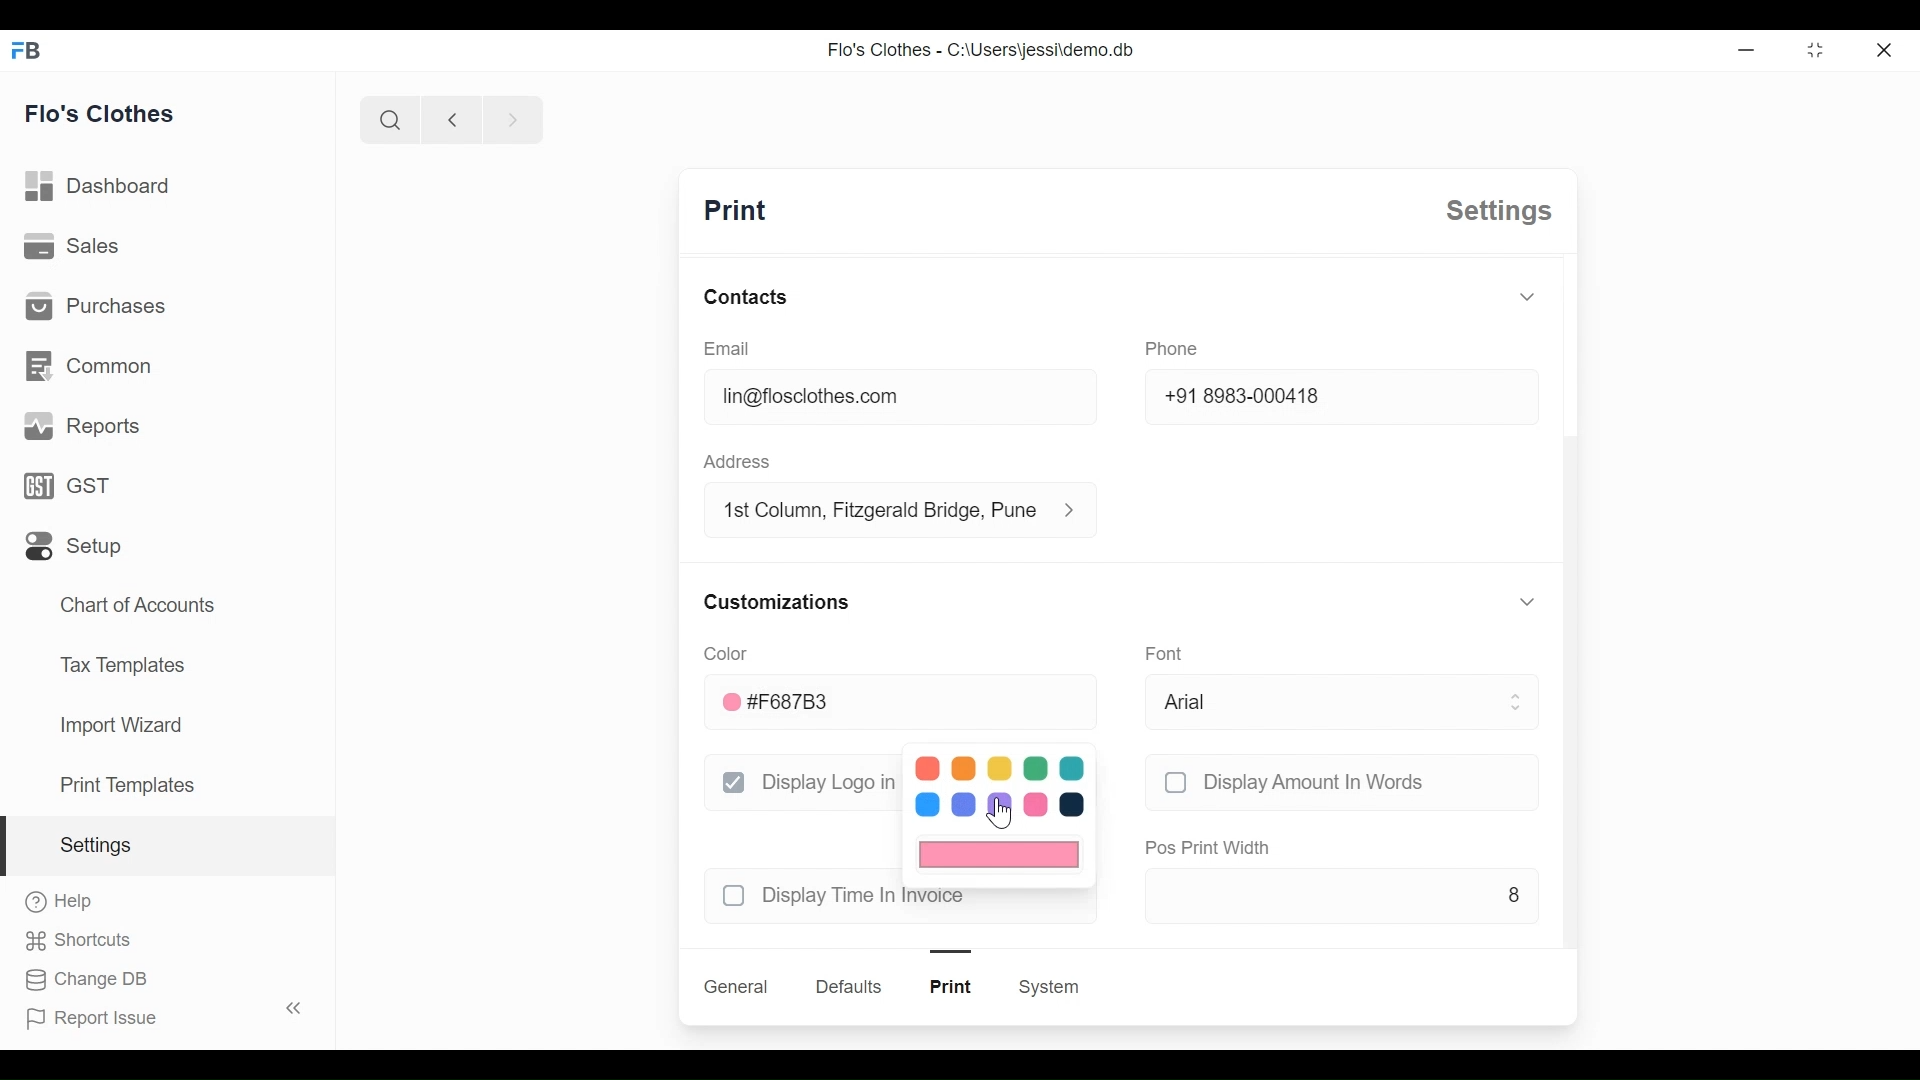  Describe the element at coordinates (999, 812) in the screenshot. I see `cursor` at that location.